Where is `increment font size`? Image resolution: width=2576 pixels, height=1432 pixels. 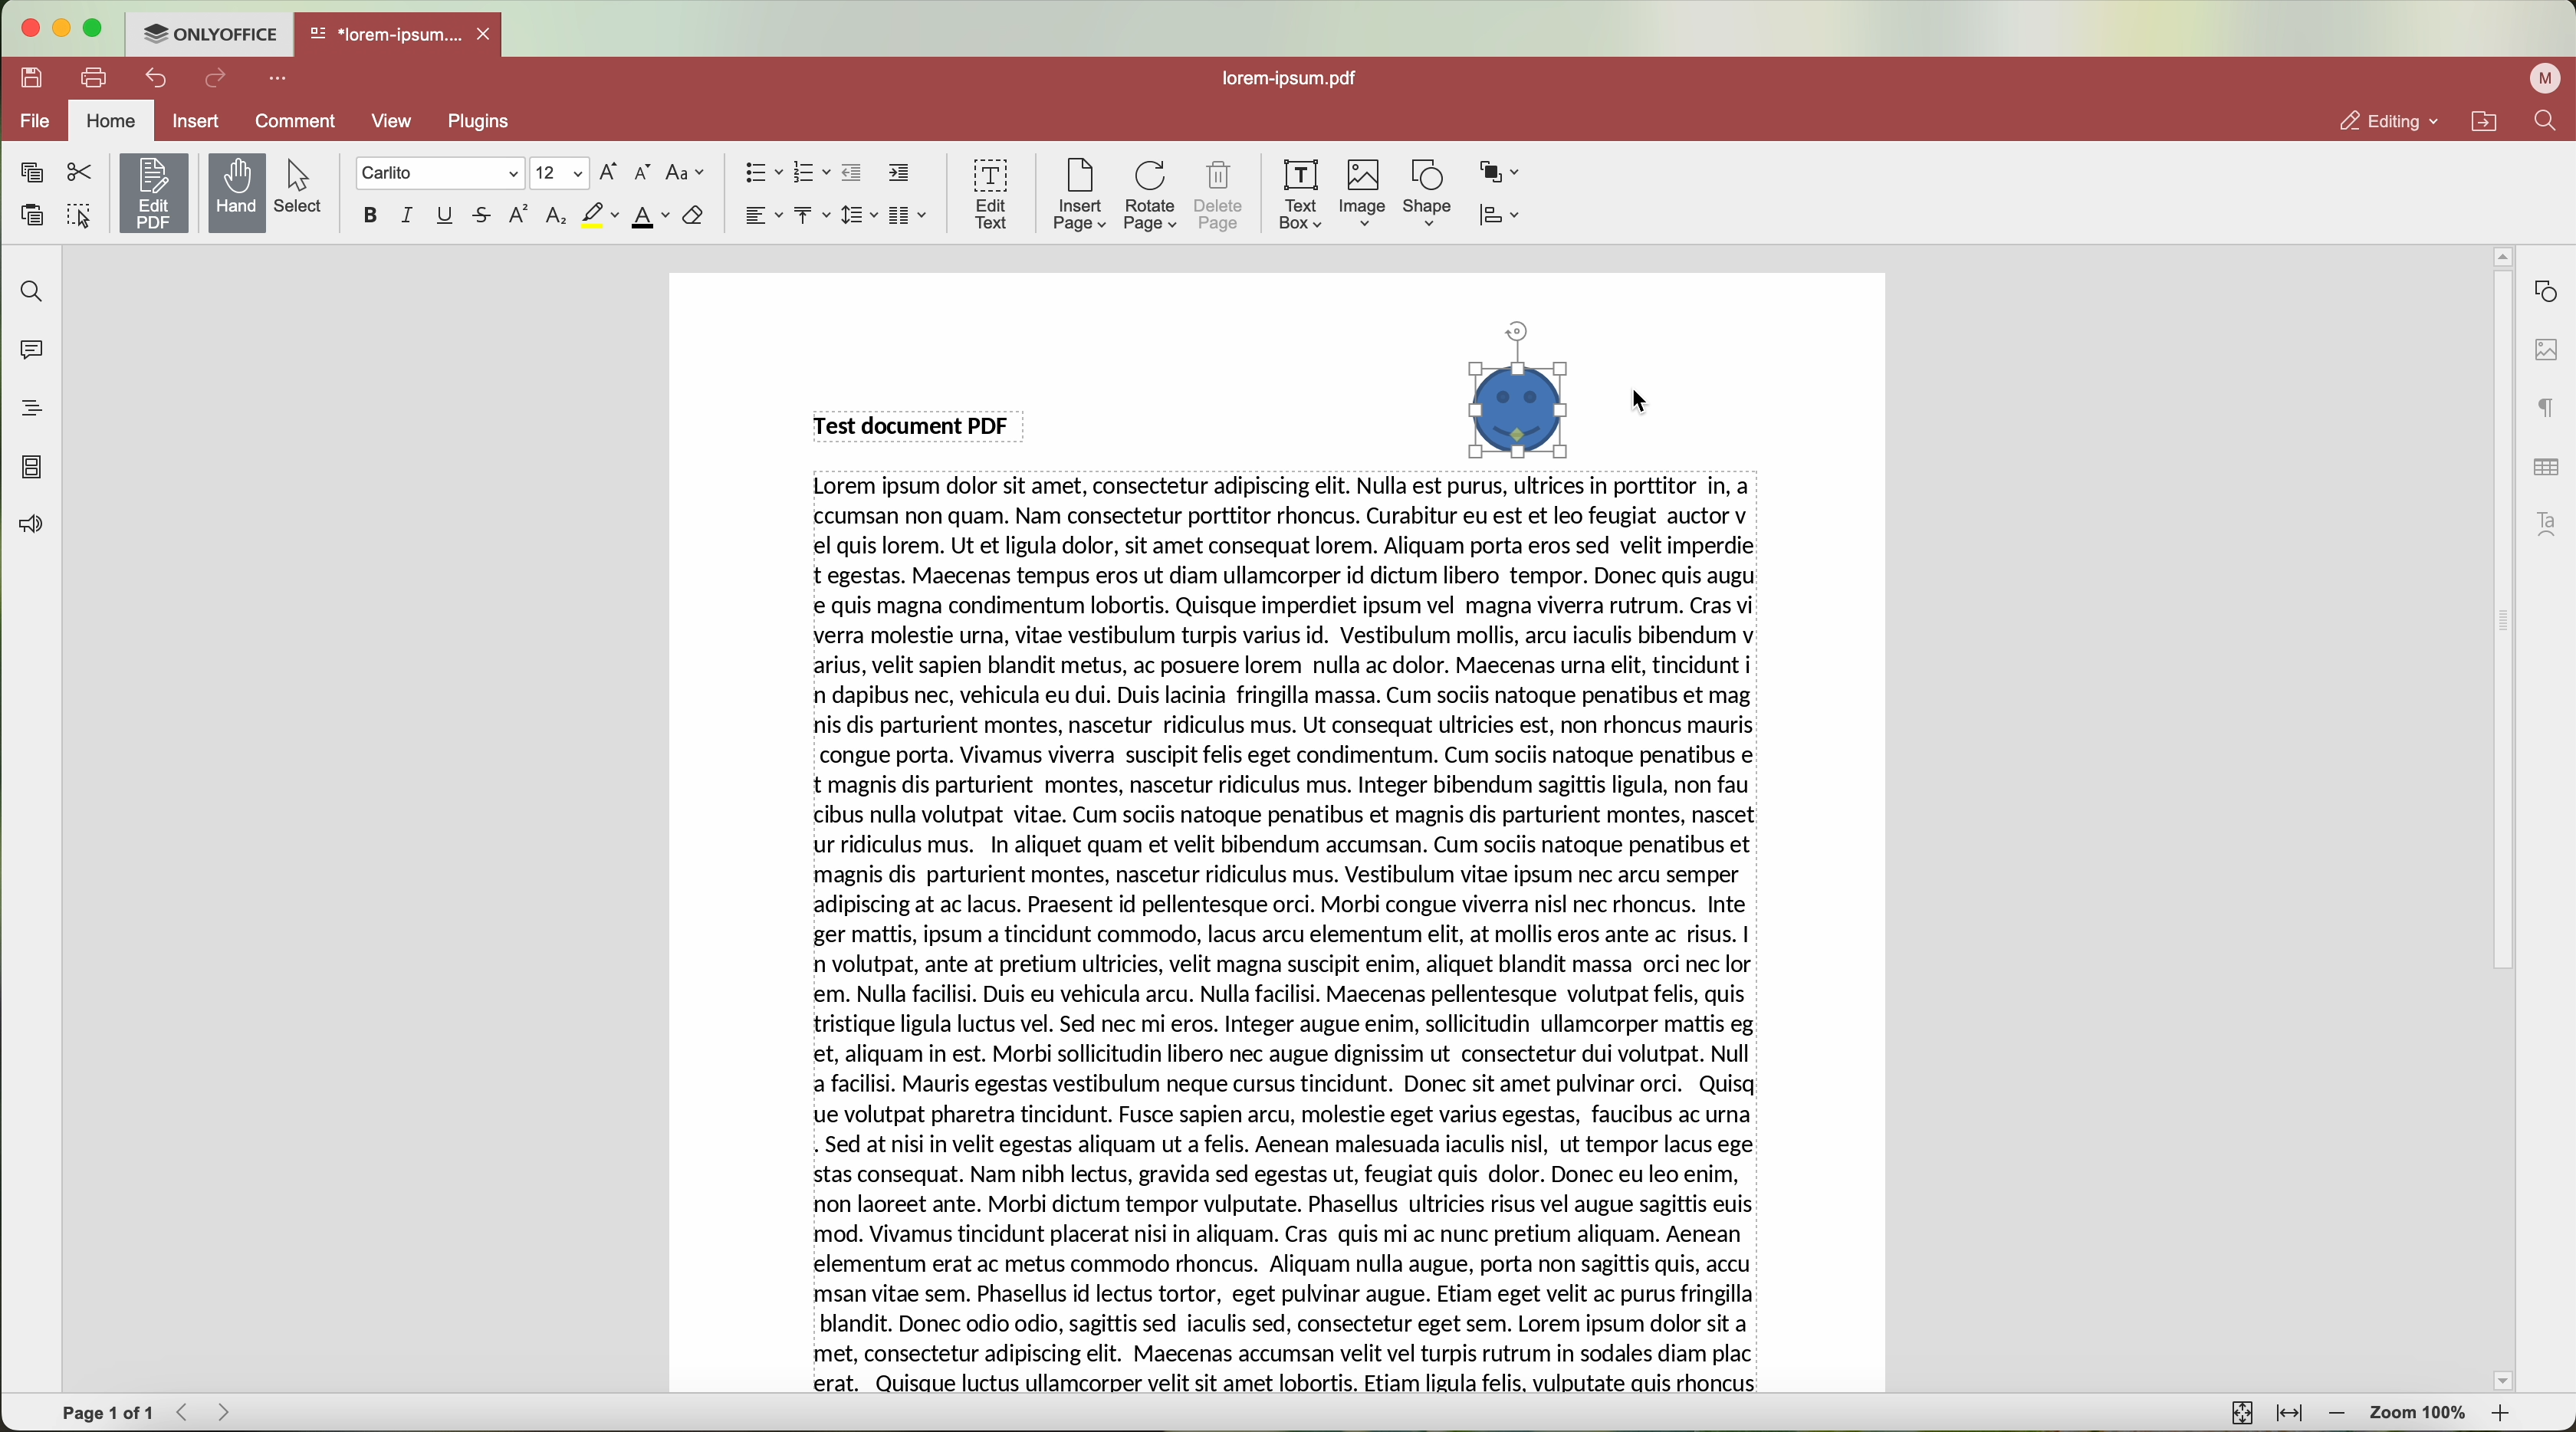 increment font size is located at coordinates (614, 169).